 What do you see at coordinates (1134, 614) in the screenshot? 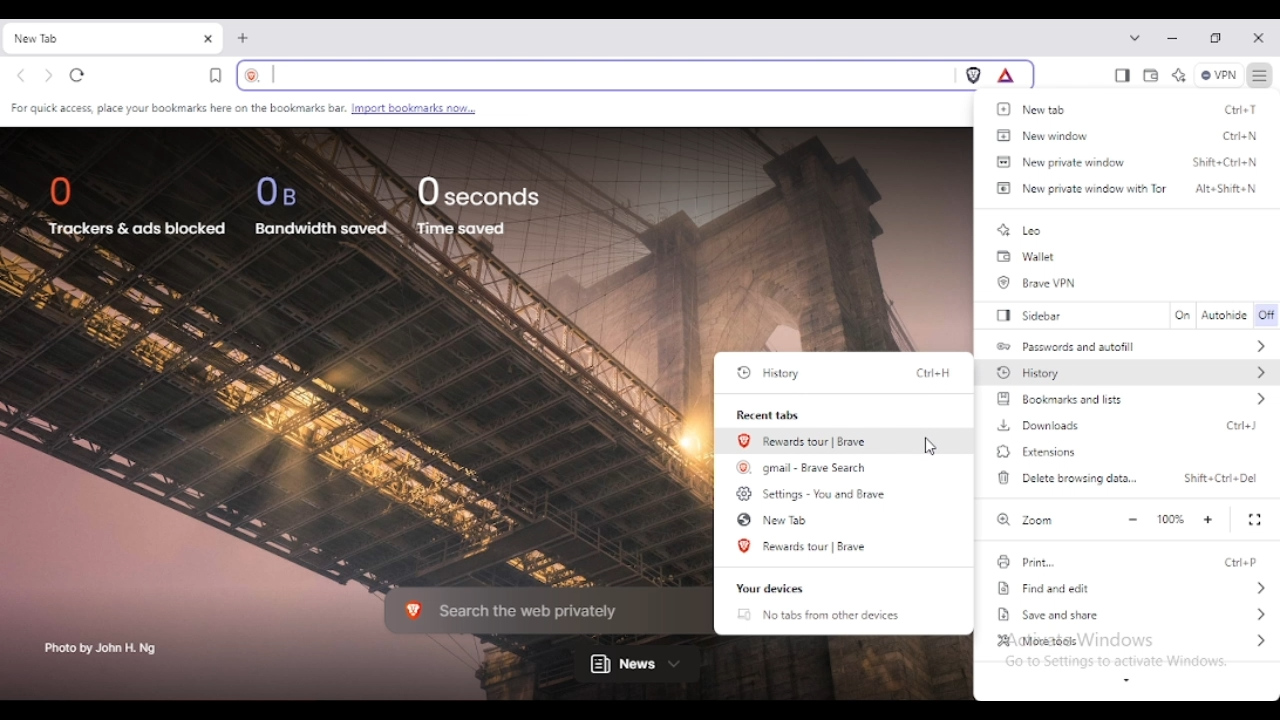
I see `save and share` at bounding box center [1134, 614].